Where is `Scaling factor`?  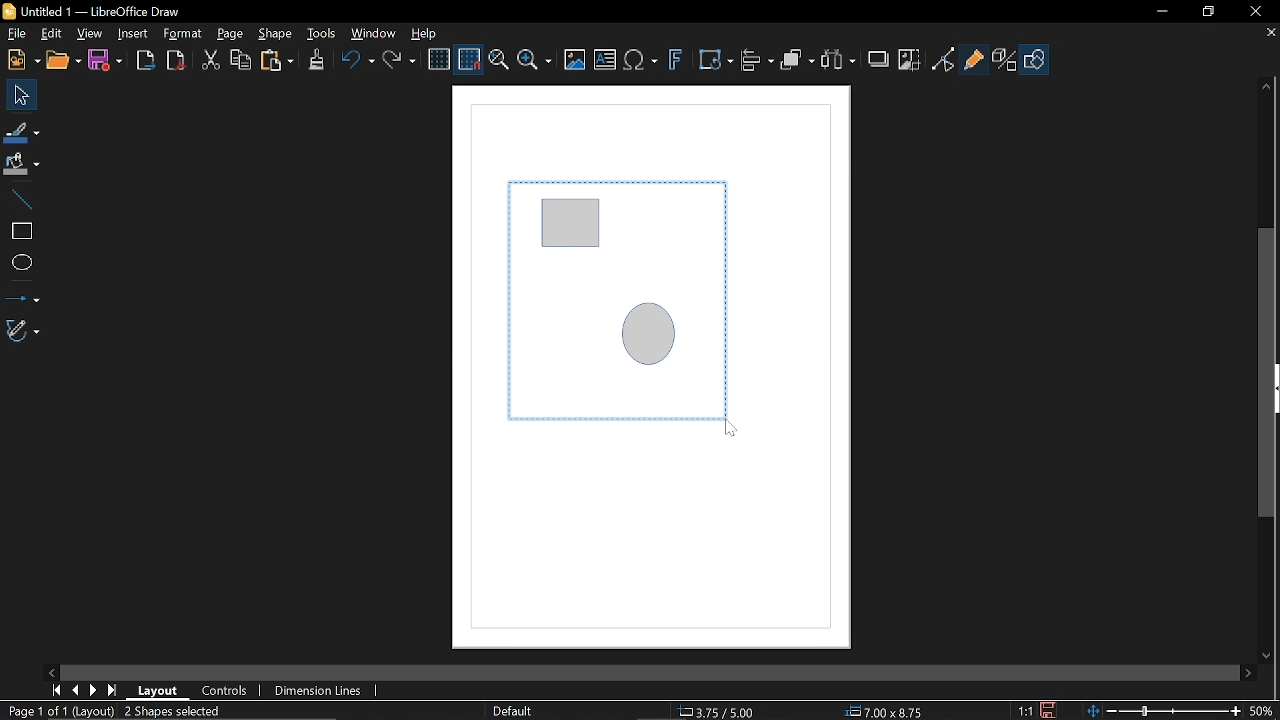
Scaling factor is located at coordinates (1023, 711).